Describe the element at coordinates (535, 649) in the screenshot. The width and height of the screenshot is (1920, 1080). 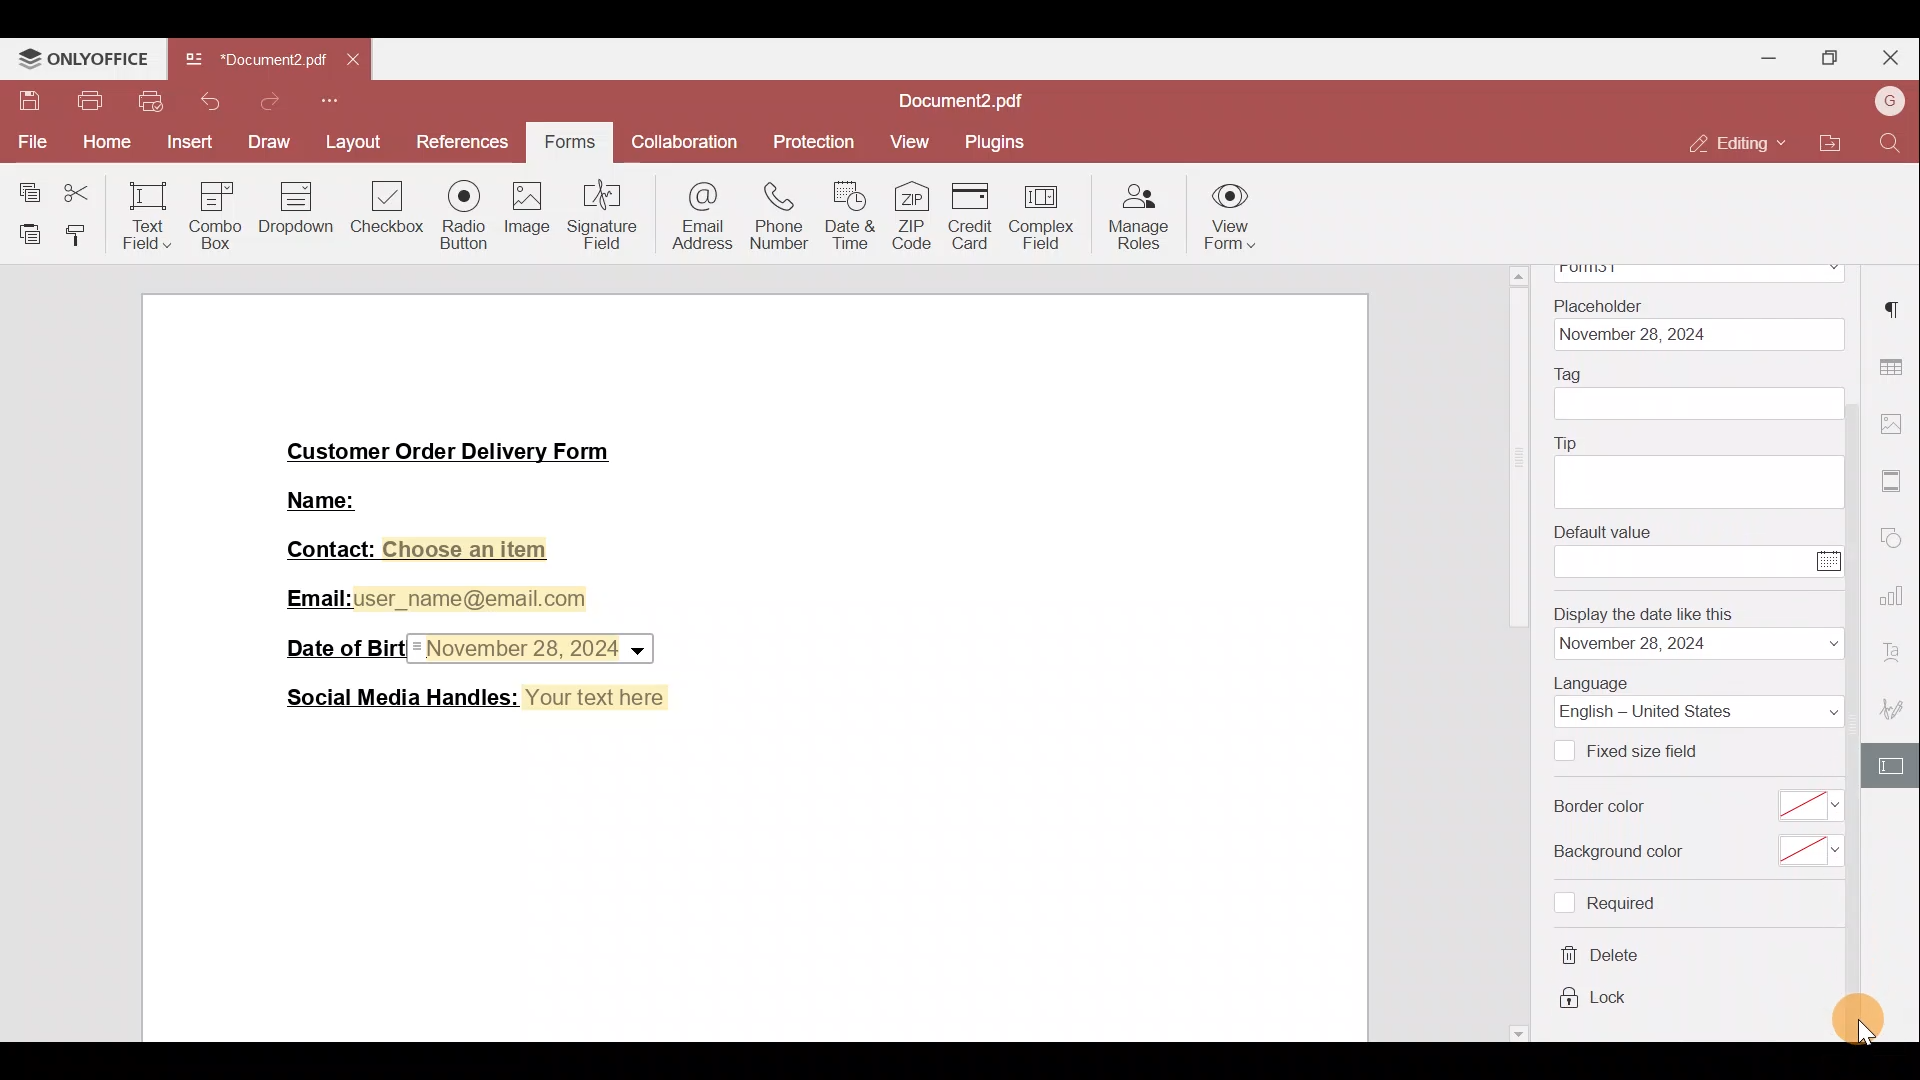
I see `Date & time field inserted` at that location.